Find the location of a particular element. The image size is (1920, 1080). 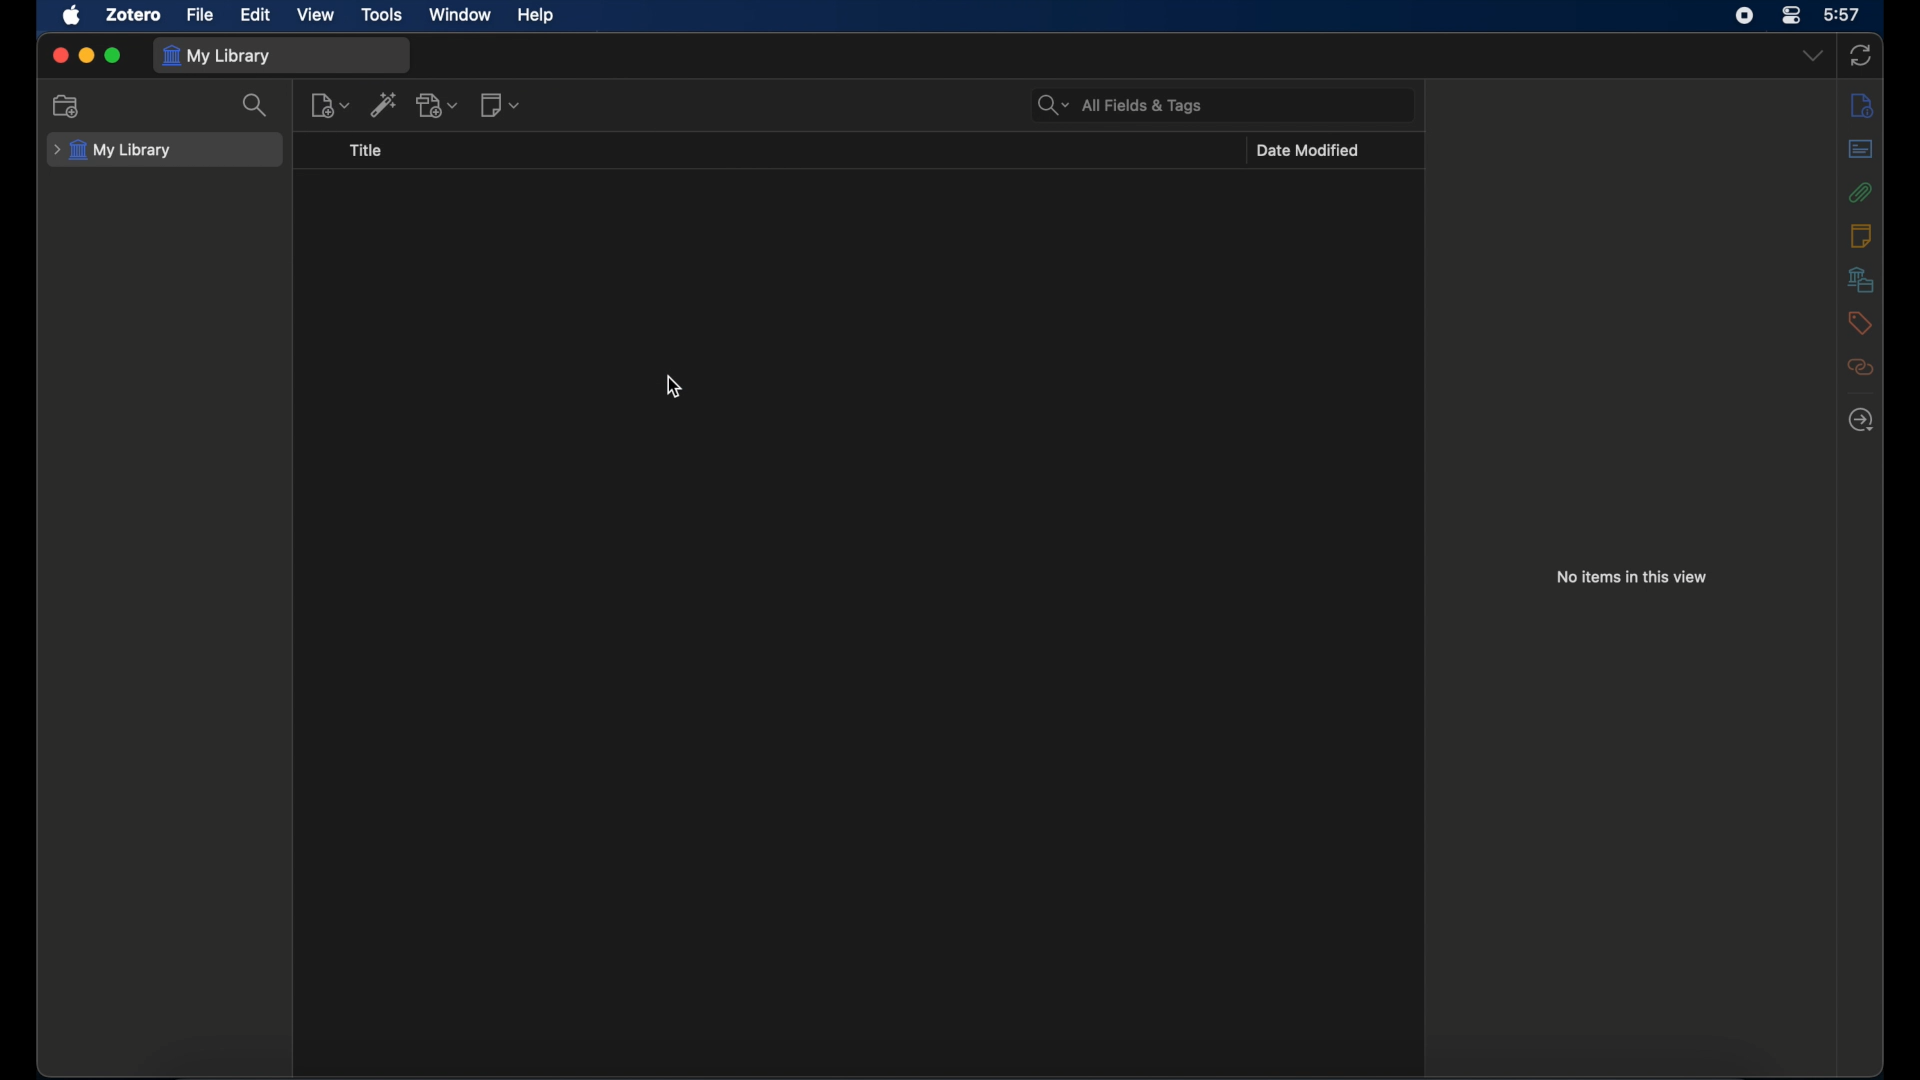

cursor is located at coordinates (671, 387).